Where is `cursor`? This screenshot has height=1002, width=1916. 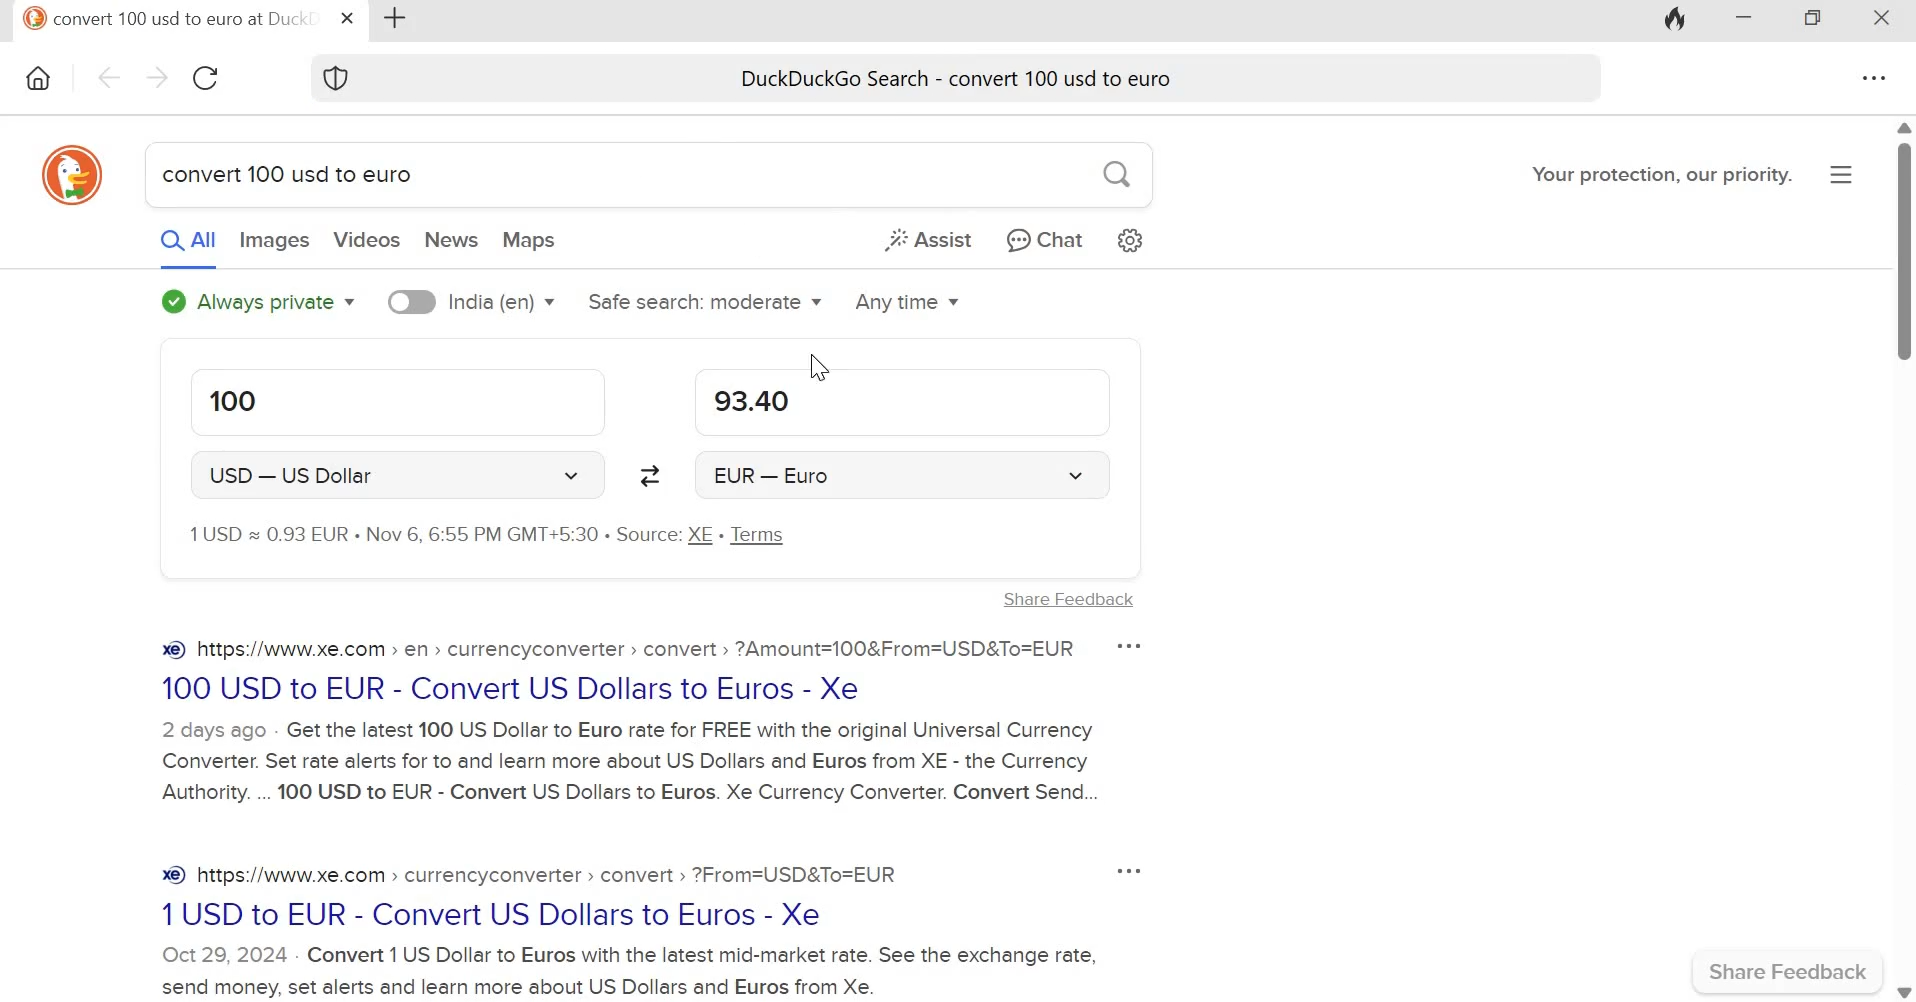 cursor is located at coordinates (819, 356).